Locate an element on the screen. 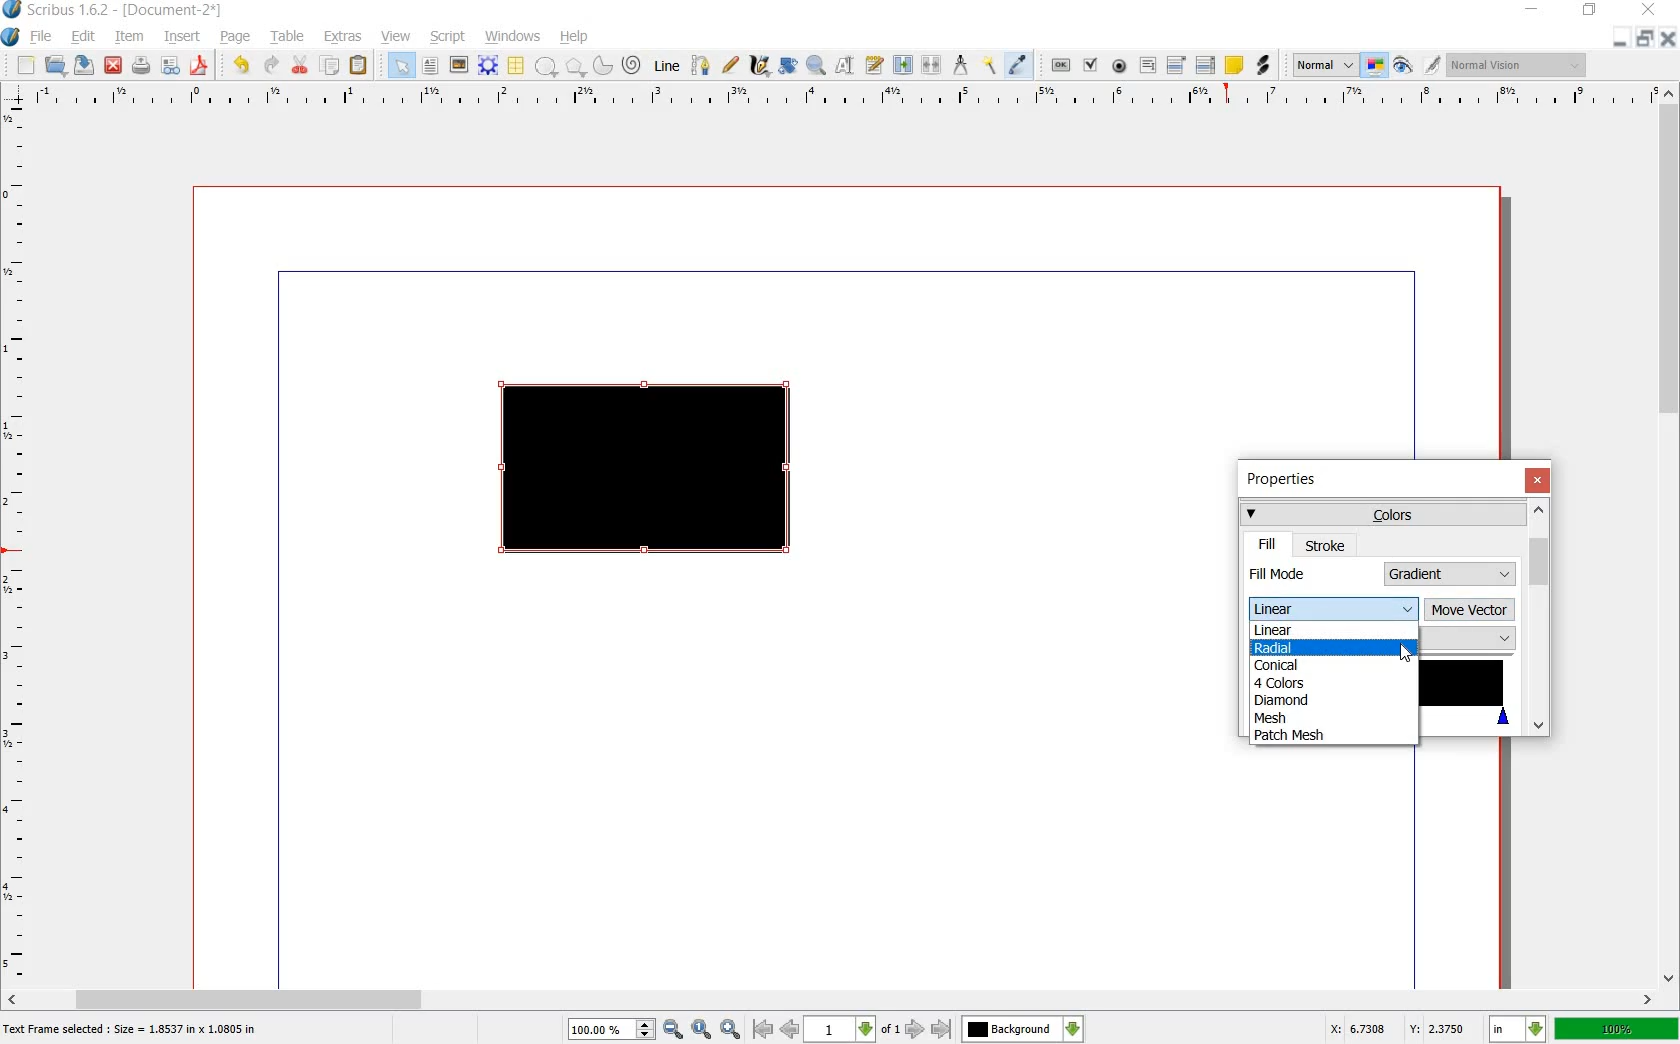 The image size is (1680, 1044). text annotation is located at coordinates (1234, 65).